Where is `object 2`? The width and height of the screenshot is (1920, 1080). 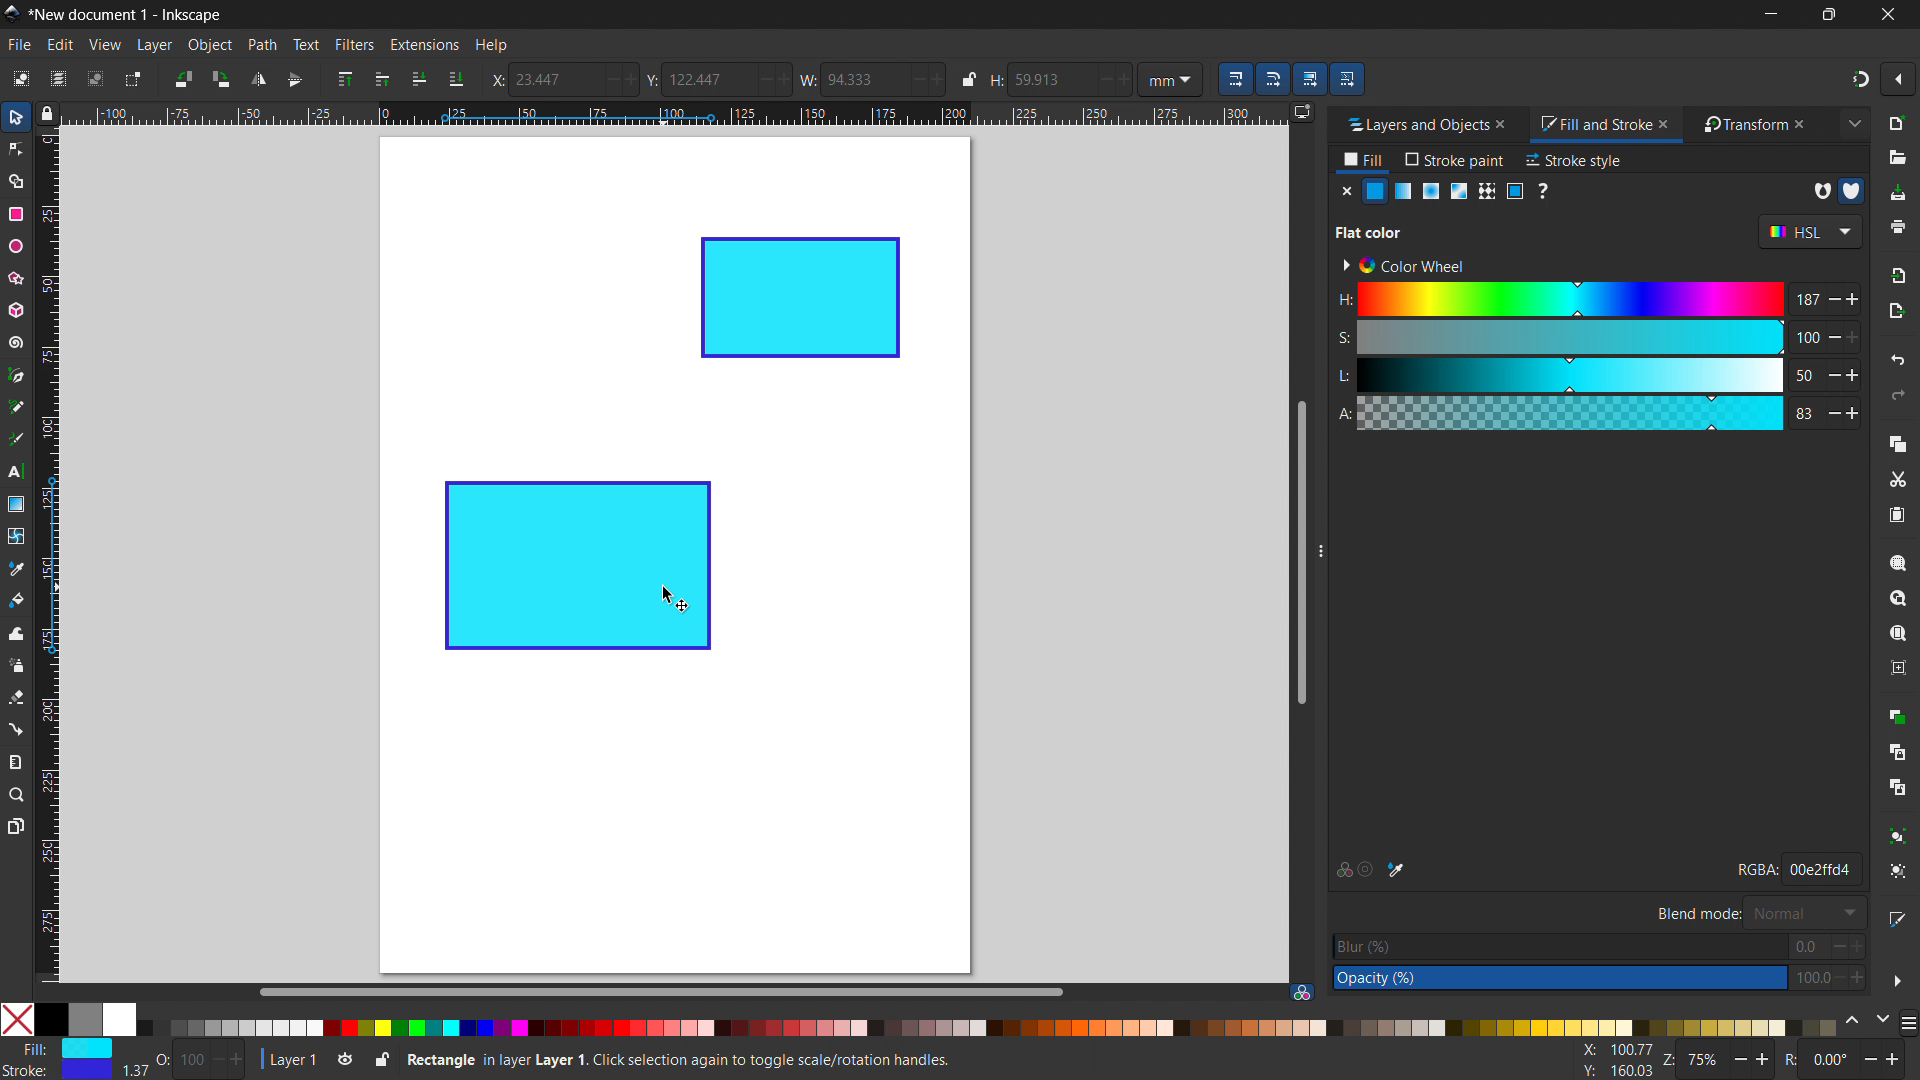 object 2 is located at coordinates (801, 298).